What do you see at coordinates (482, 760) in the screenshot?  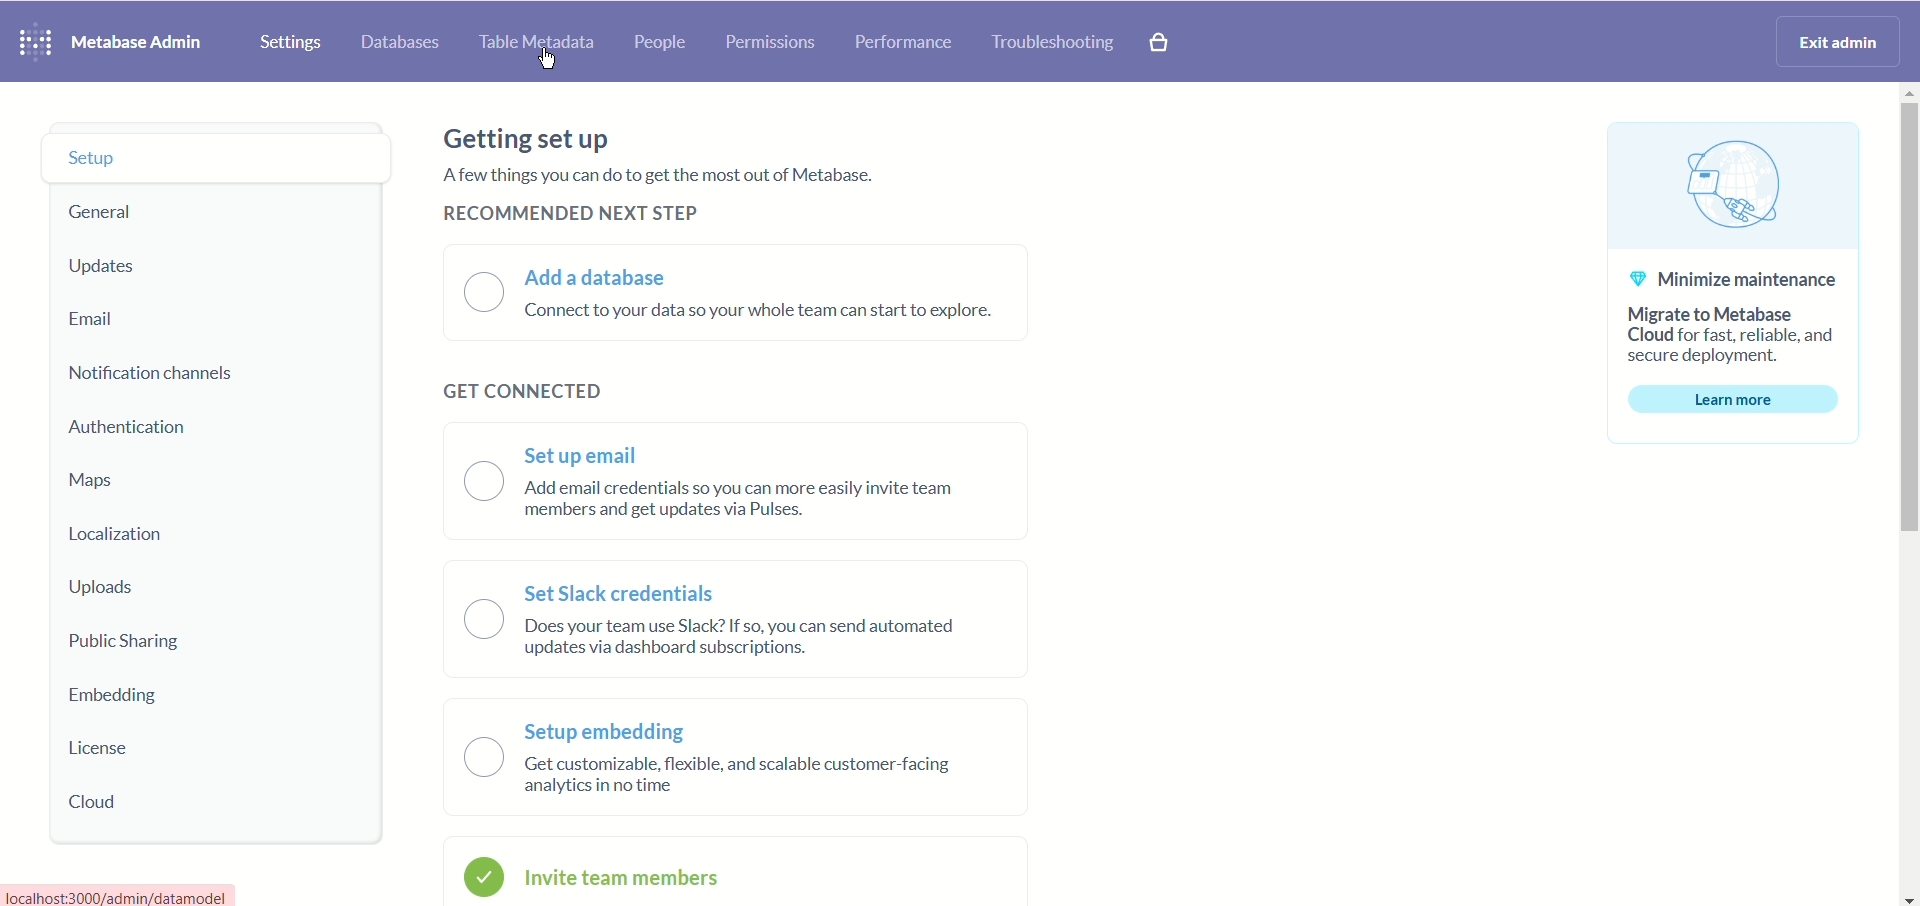 I see `Radio Button` at bounding box center [482, 760].